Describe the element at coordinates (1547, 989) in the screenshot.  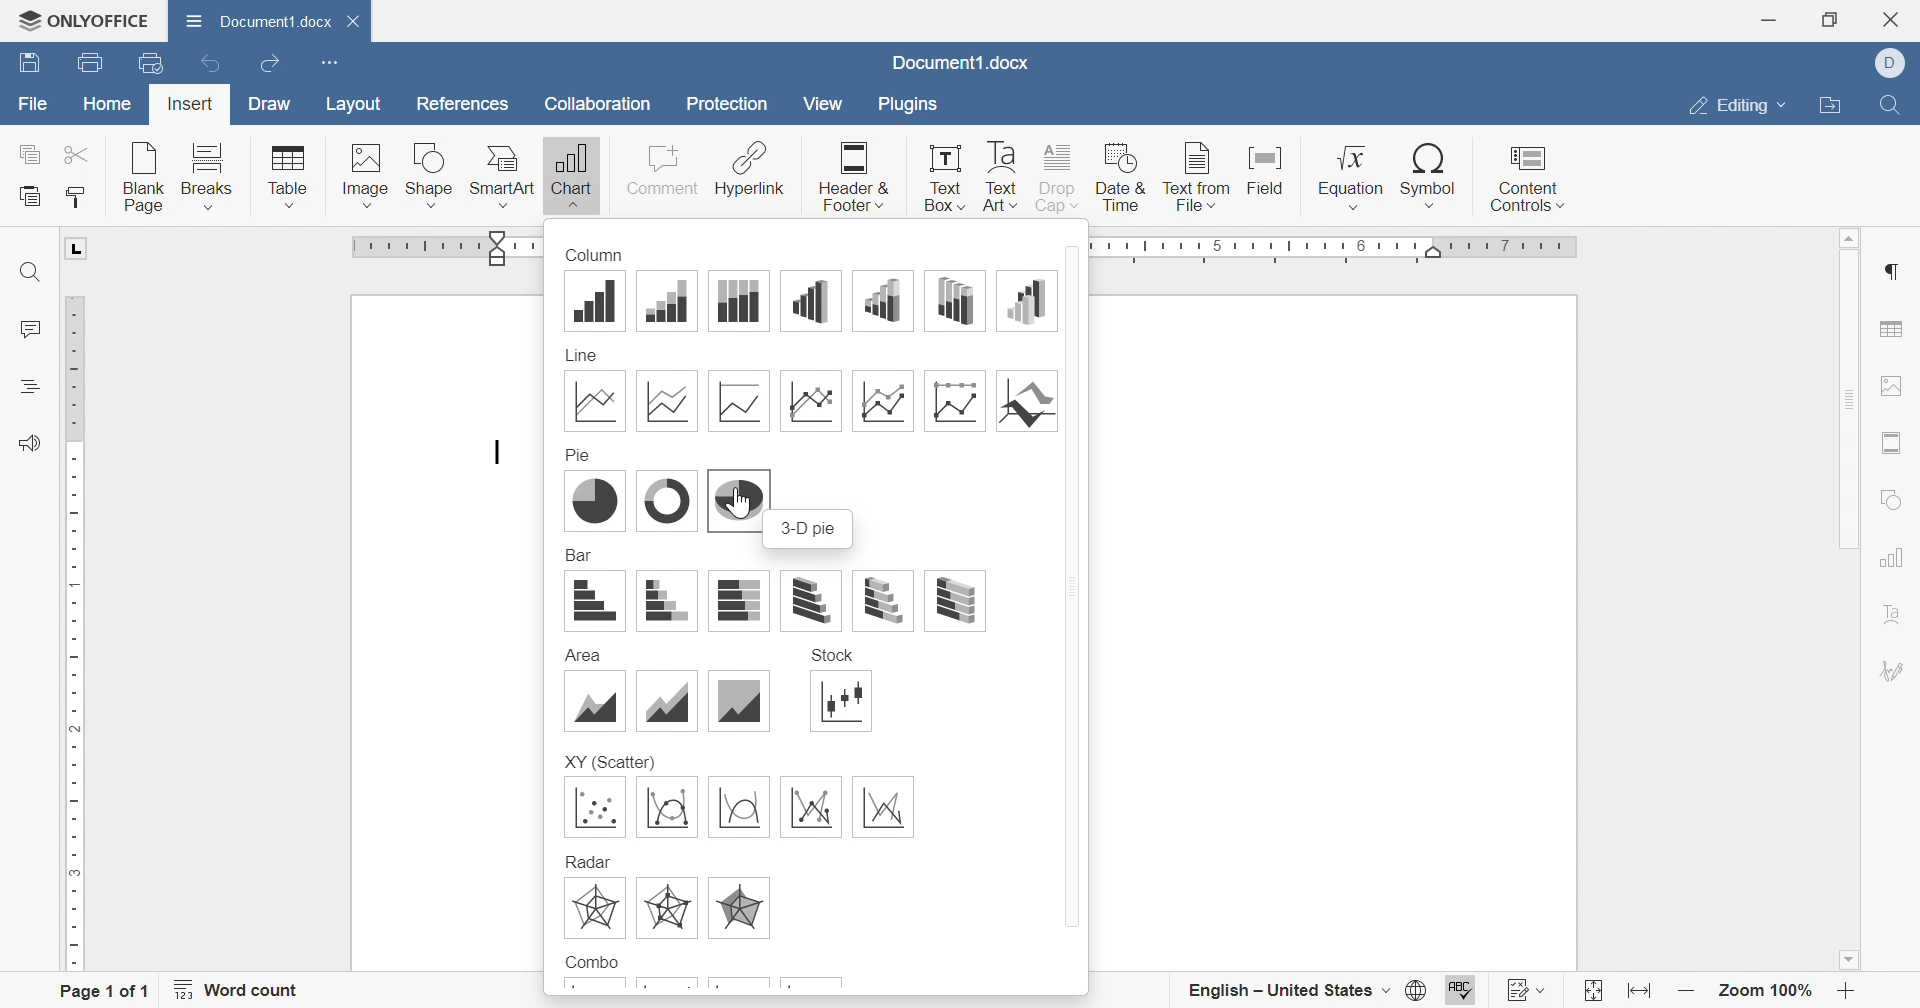
I see `Drop Down` at that location.